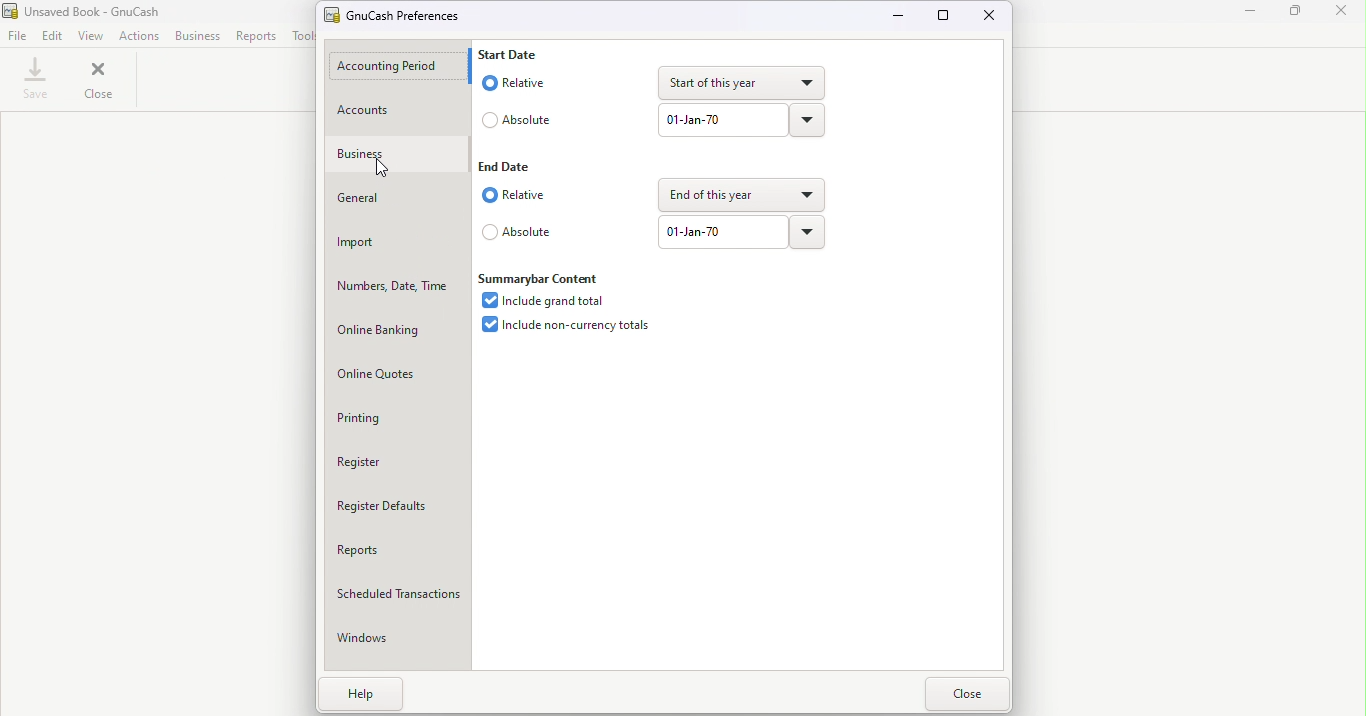 The image size is (1366, 716). I want to click on Minimize, so click(903, 18).